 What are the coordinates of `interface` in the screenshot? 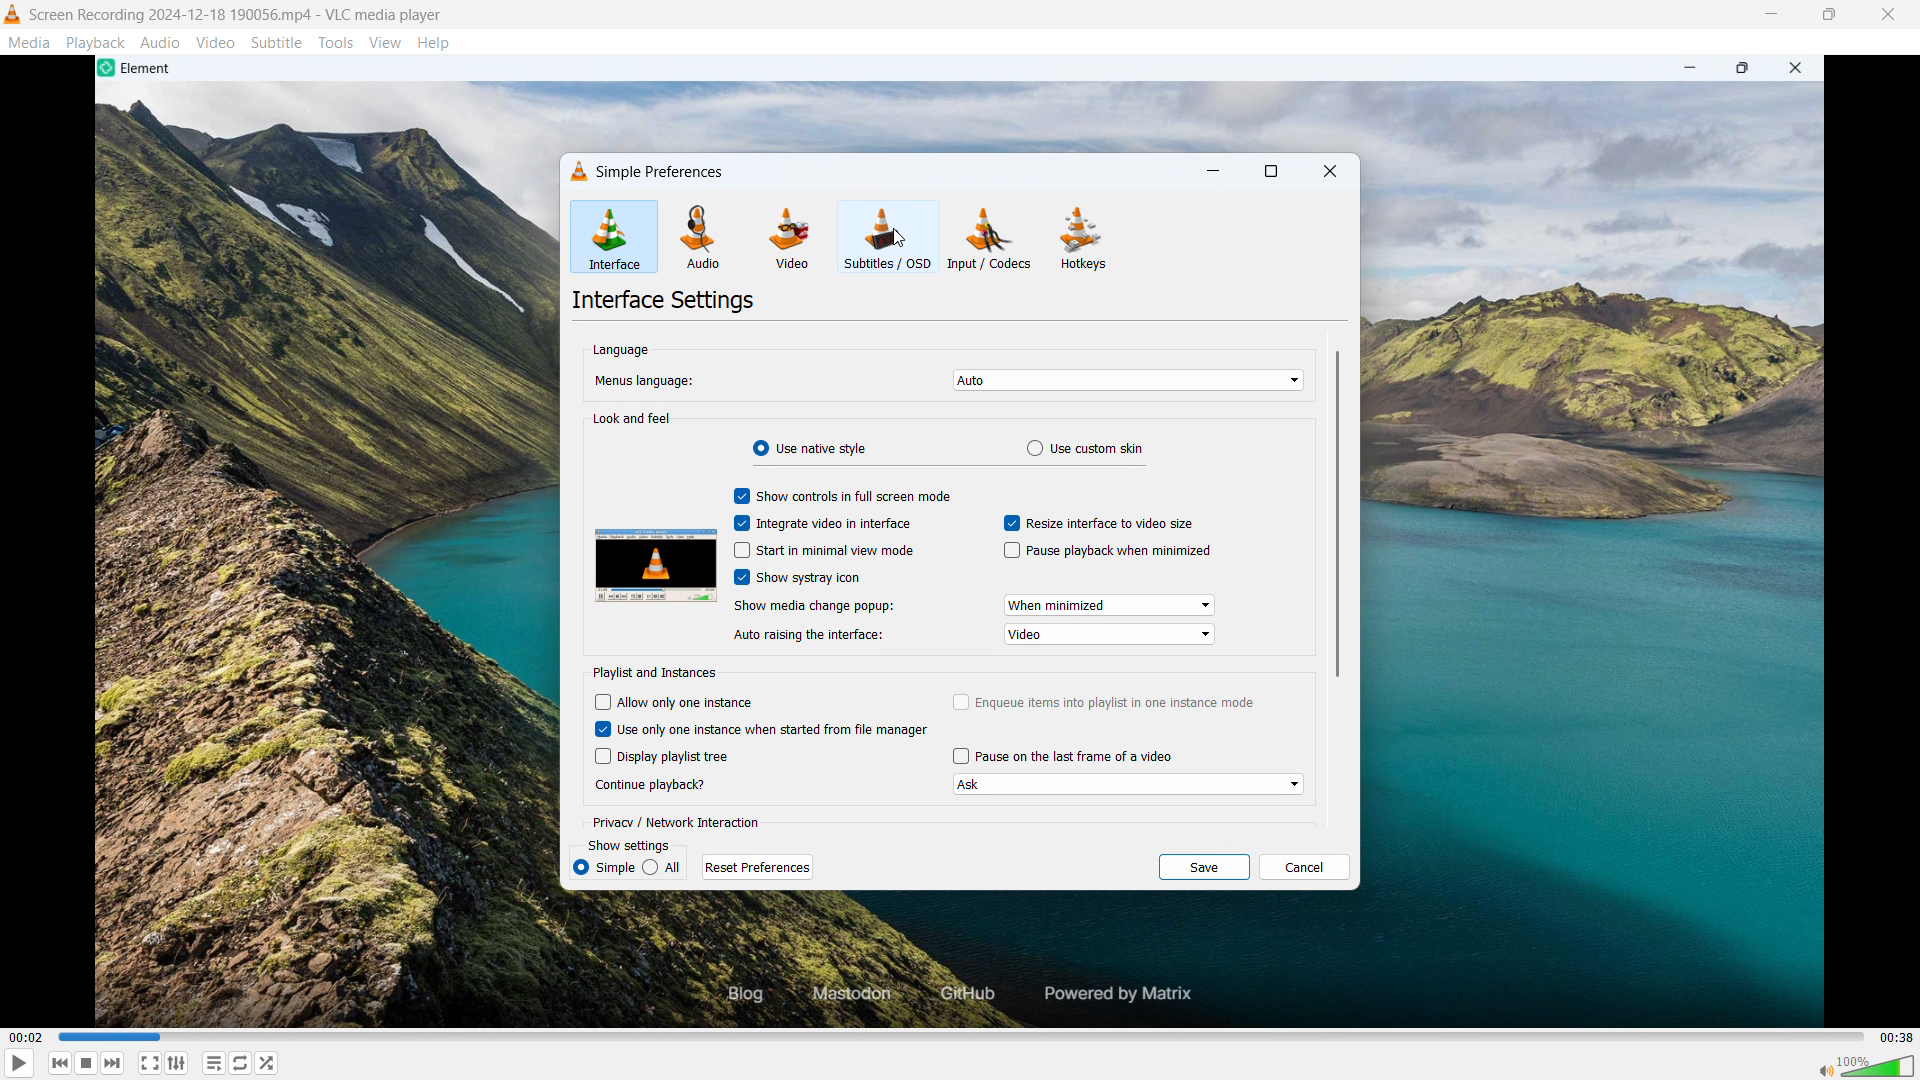 It's located at (612, 237).